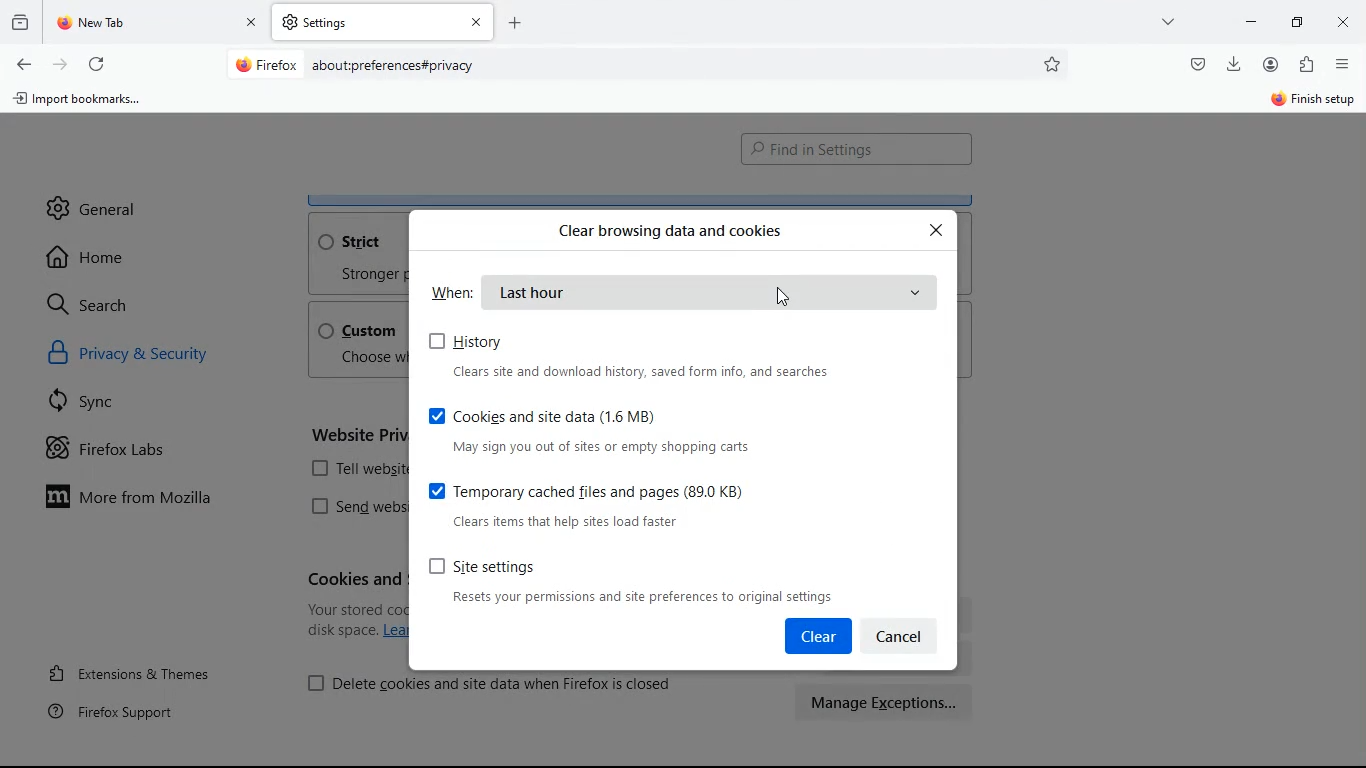  I want to click on preferences, so click(1054, 64).